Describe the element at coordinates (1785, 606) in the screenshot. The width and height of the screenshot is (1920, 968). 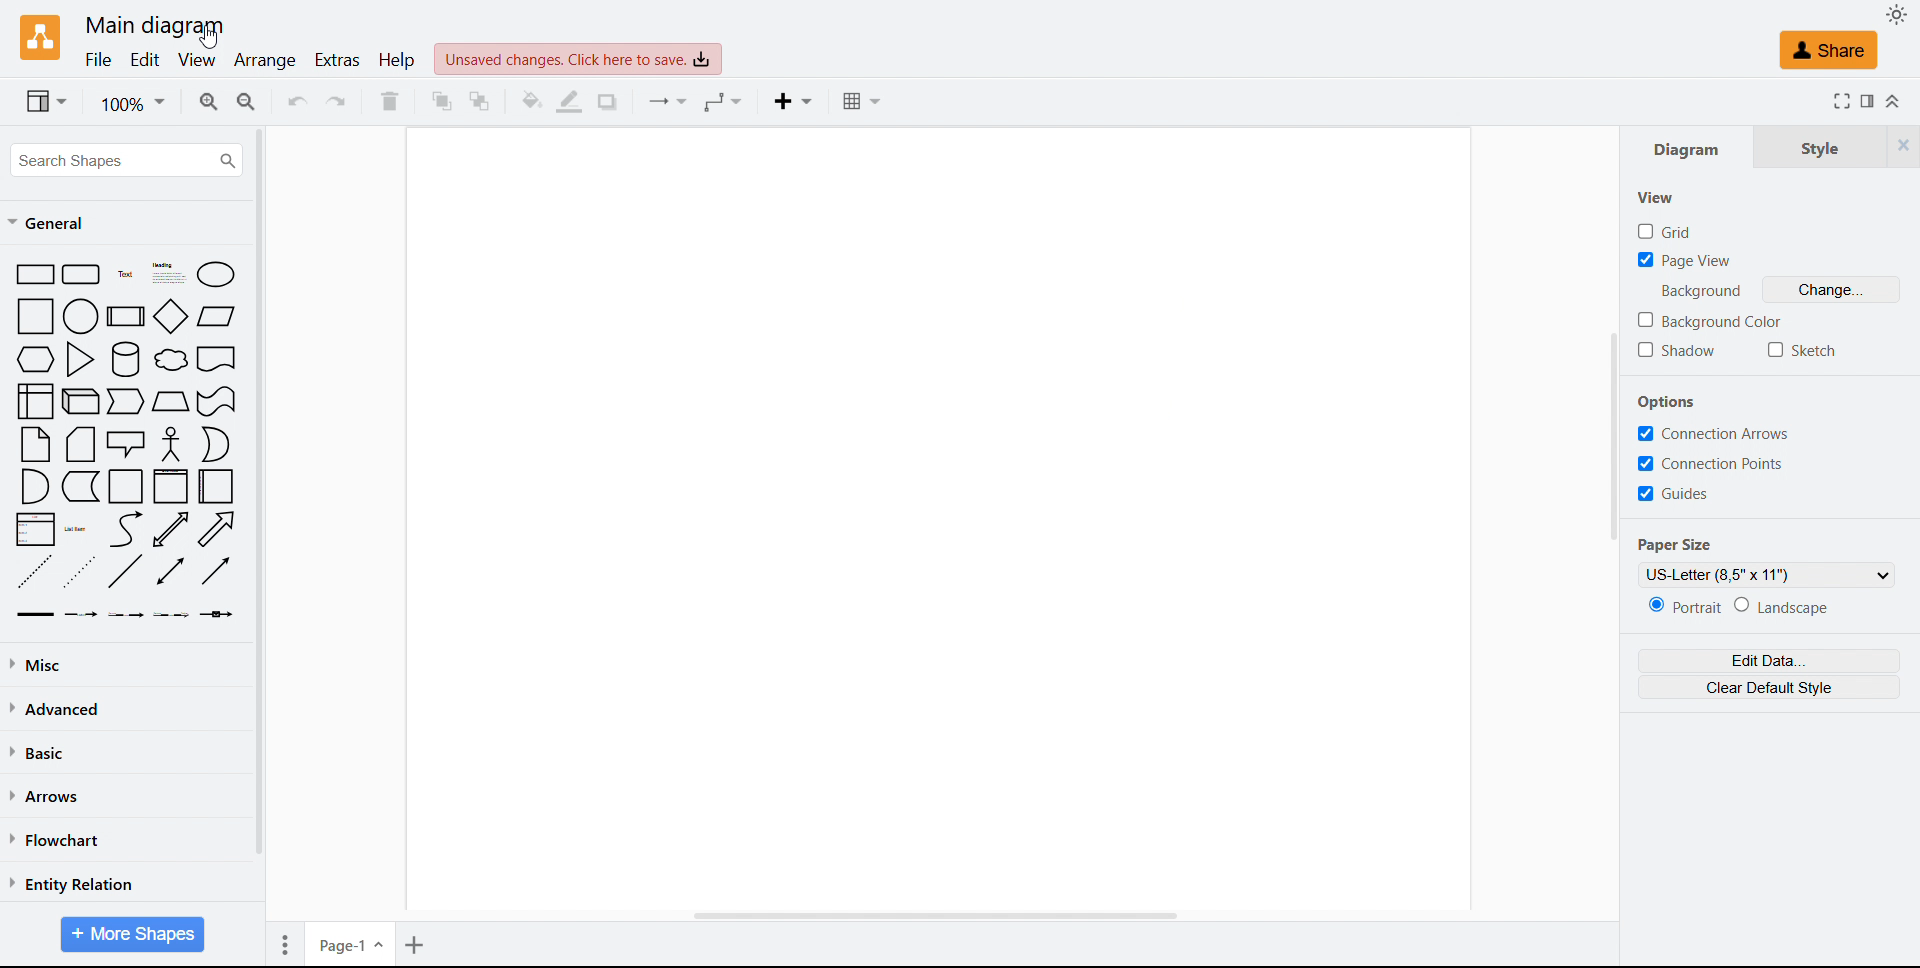
I see `Landscape ` at that location.